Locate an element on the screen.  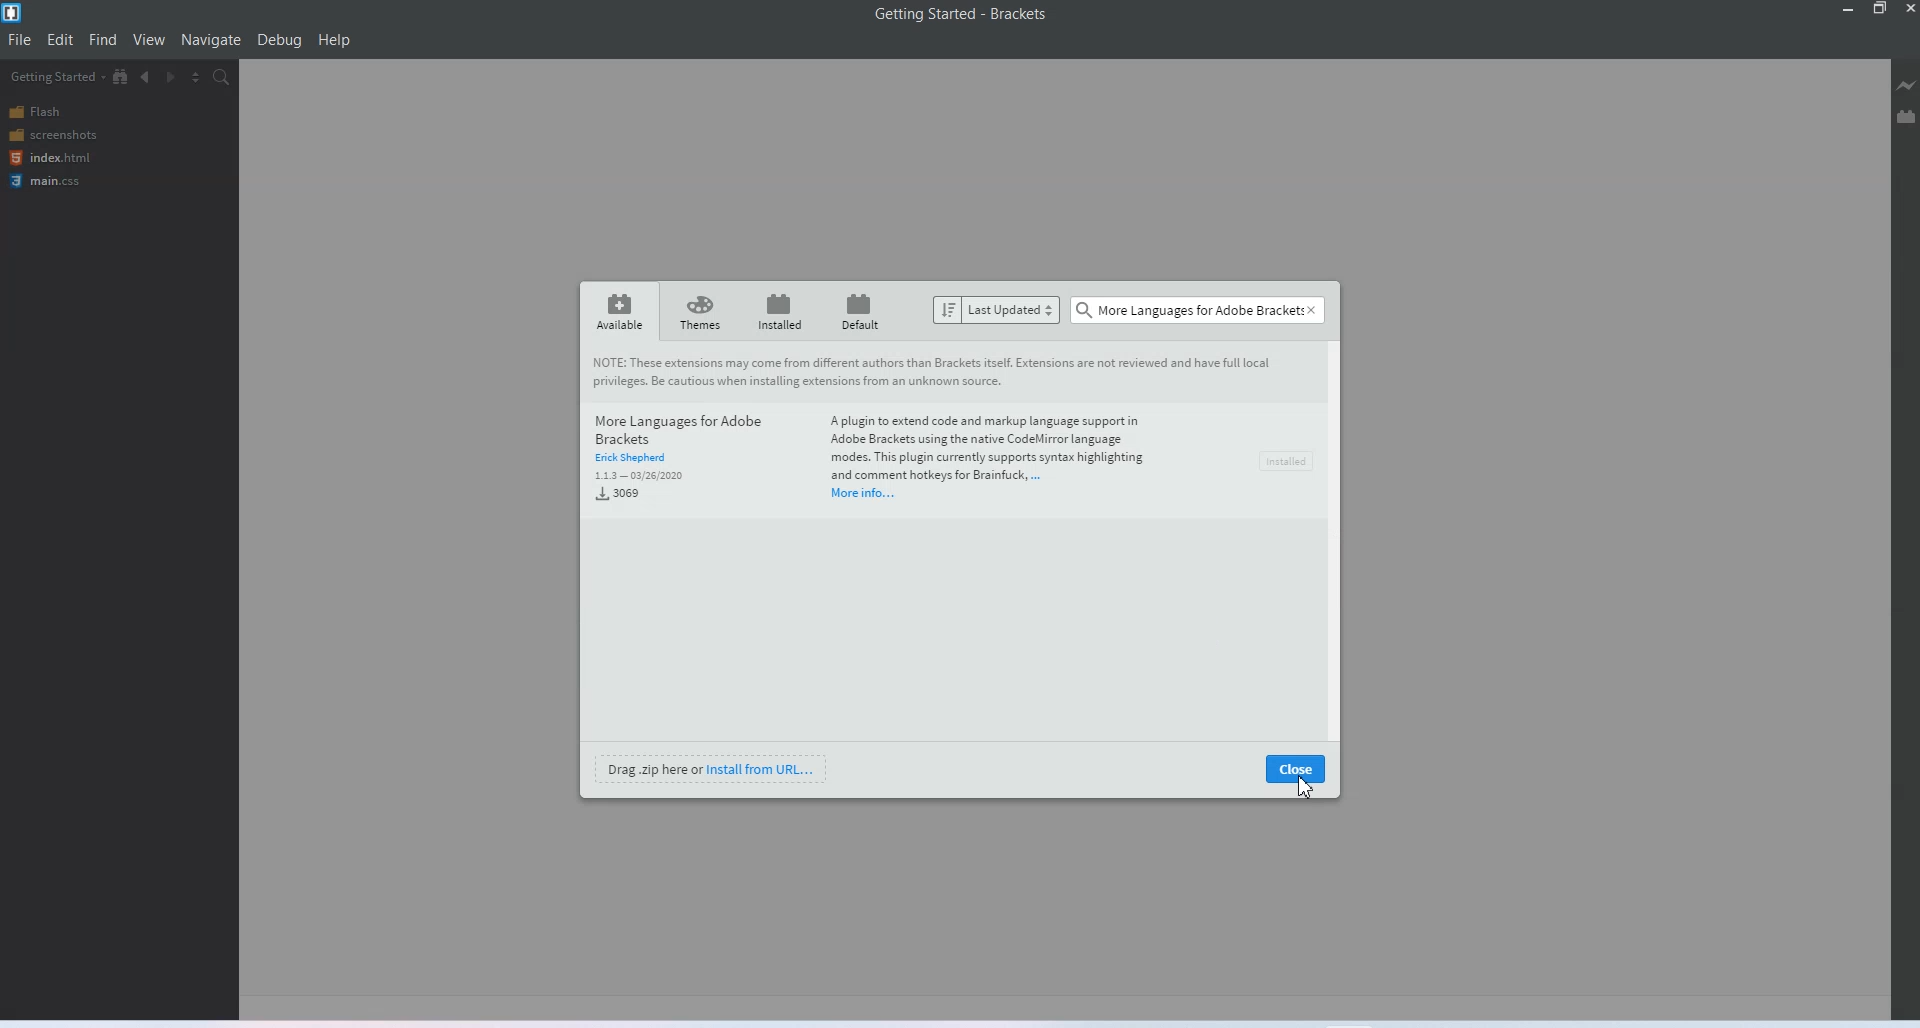
Search bar is located at coordinates (1198, 311).